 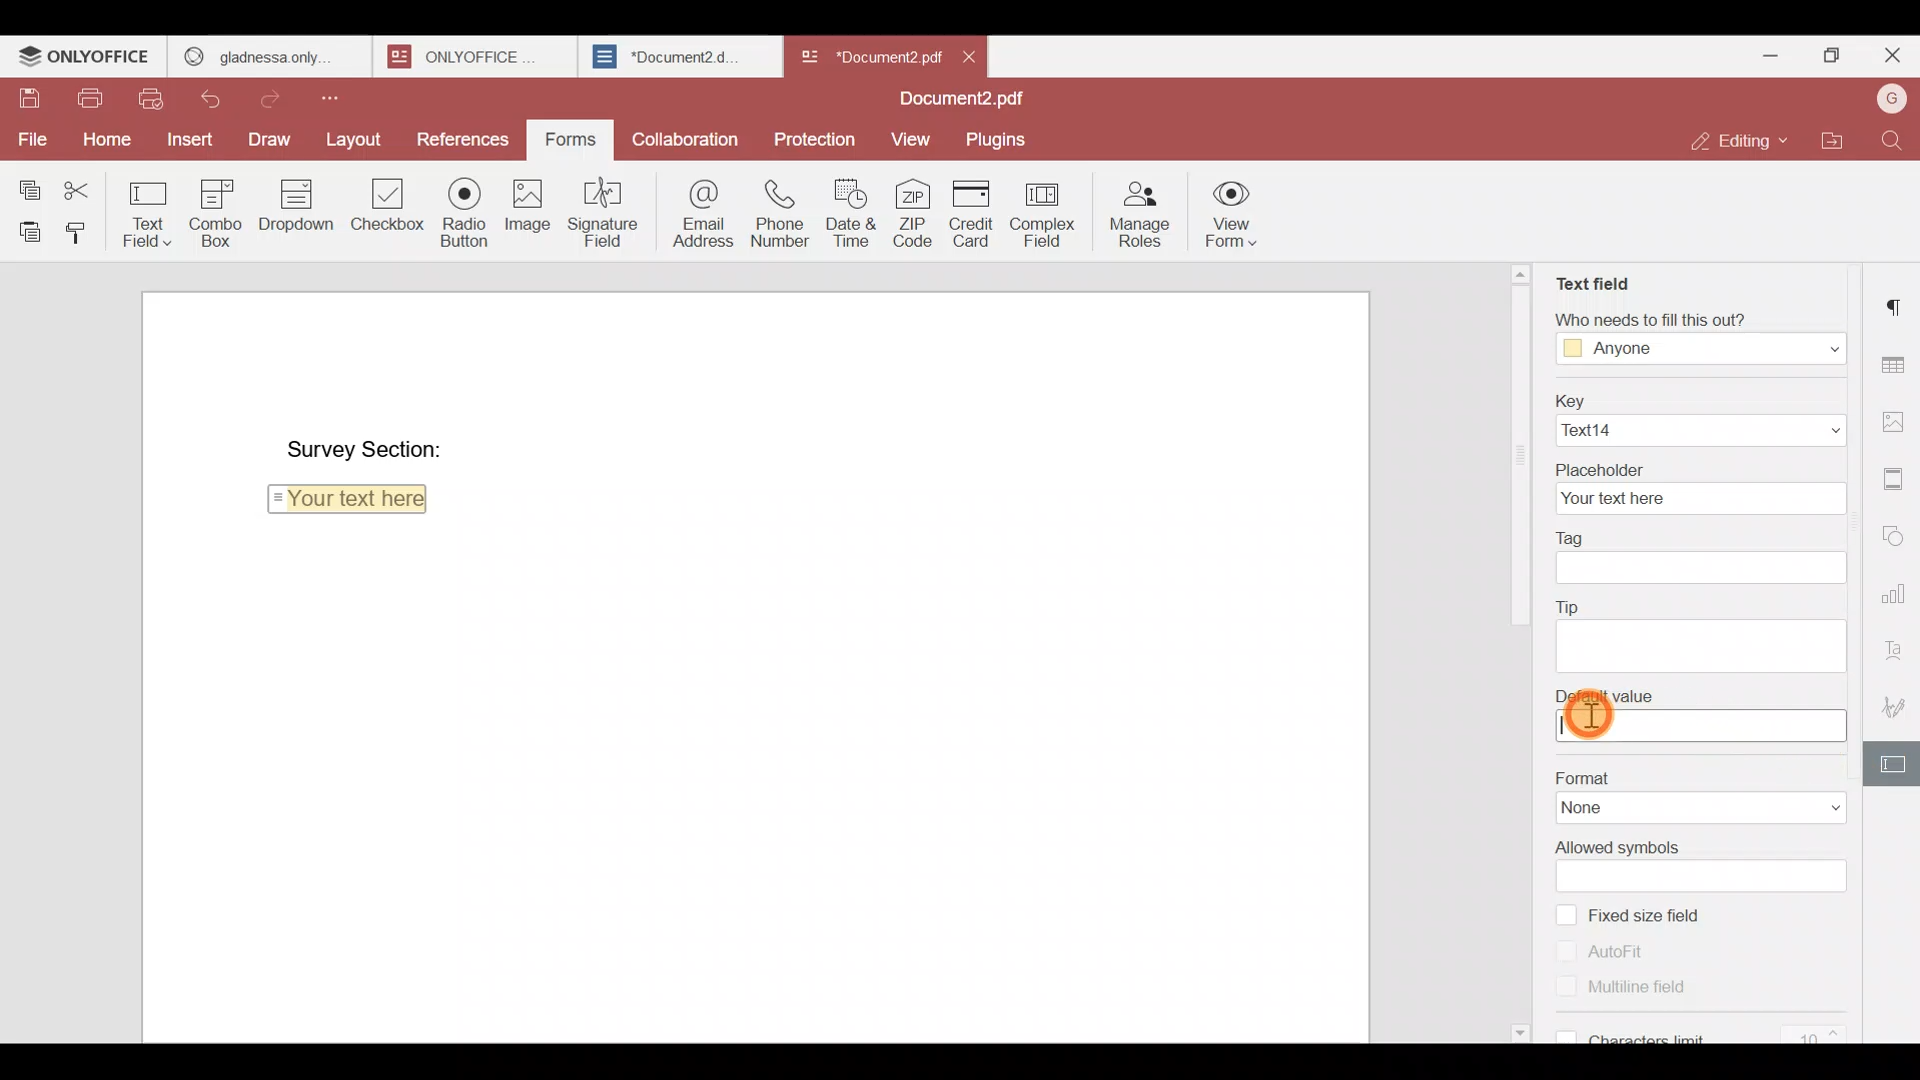 I want to click on *Document2 pd, so click(x=866, y=56).